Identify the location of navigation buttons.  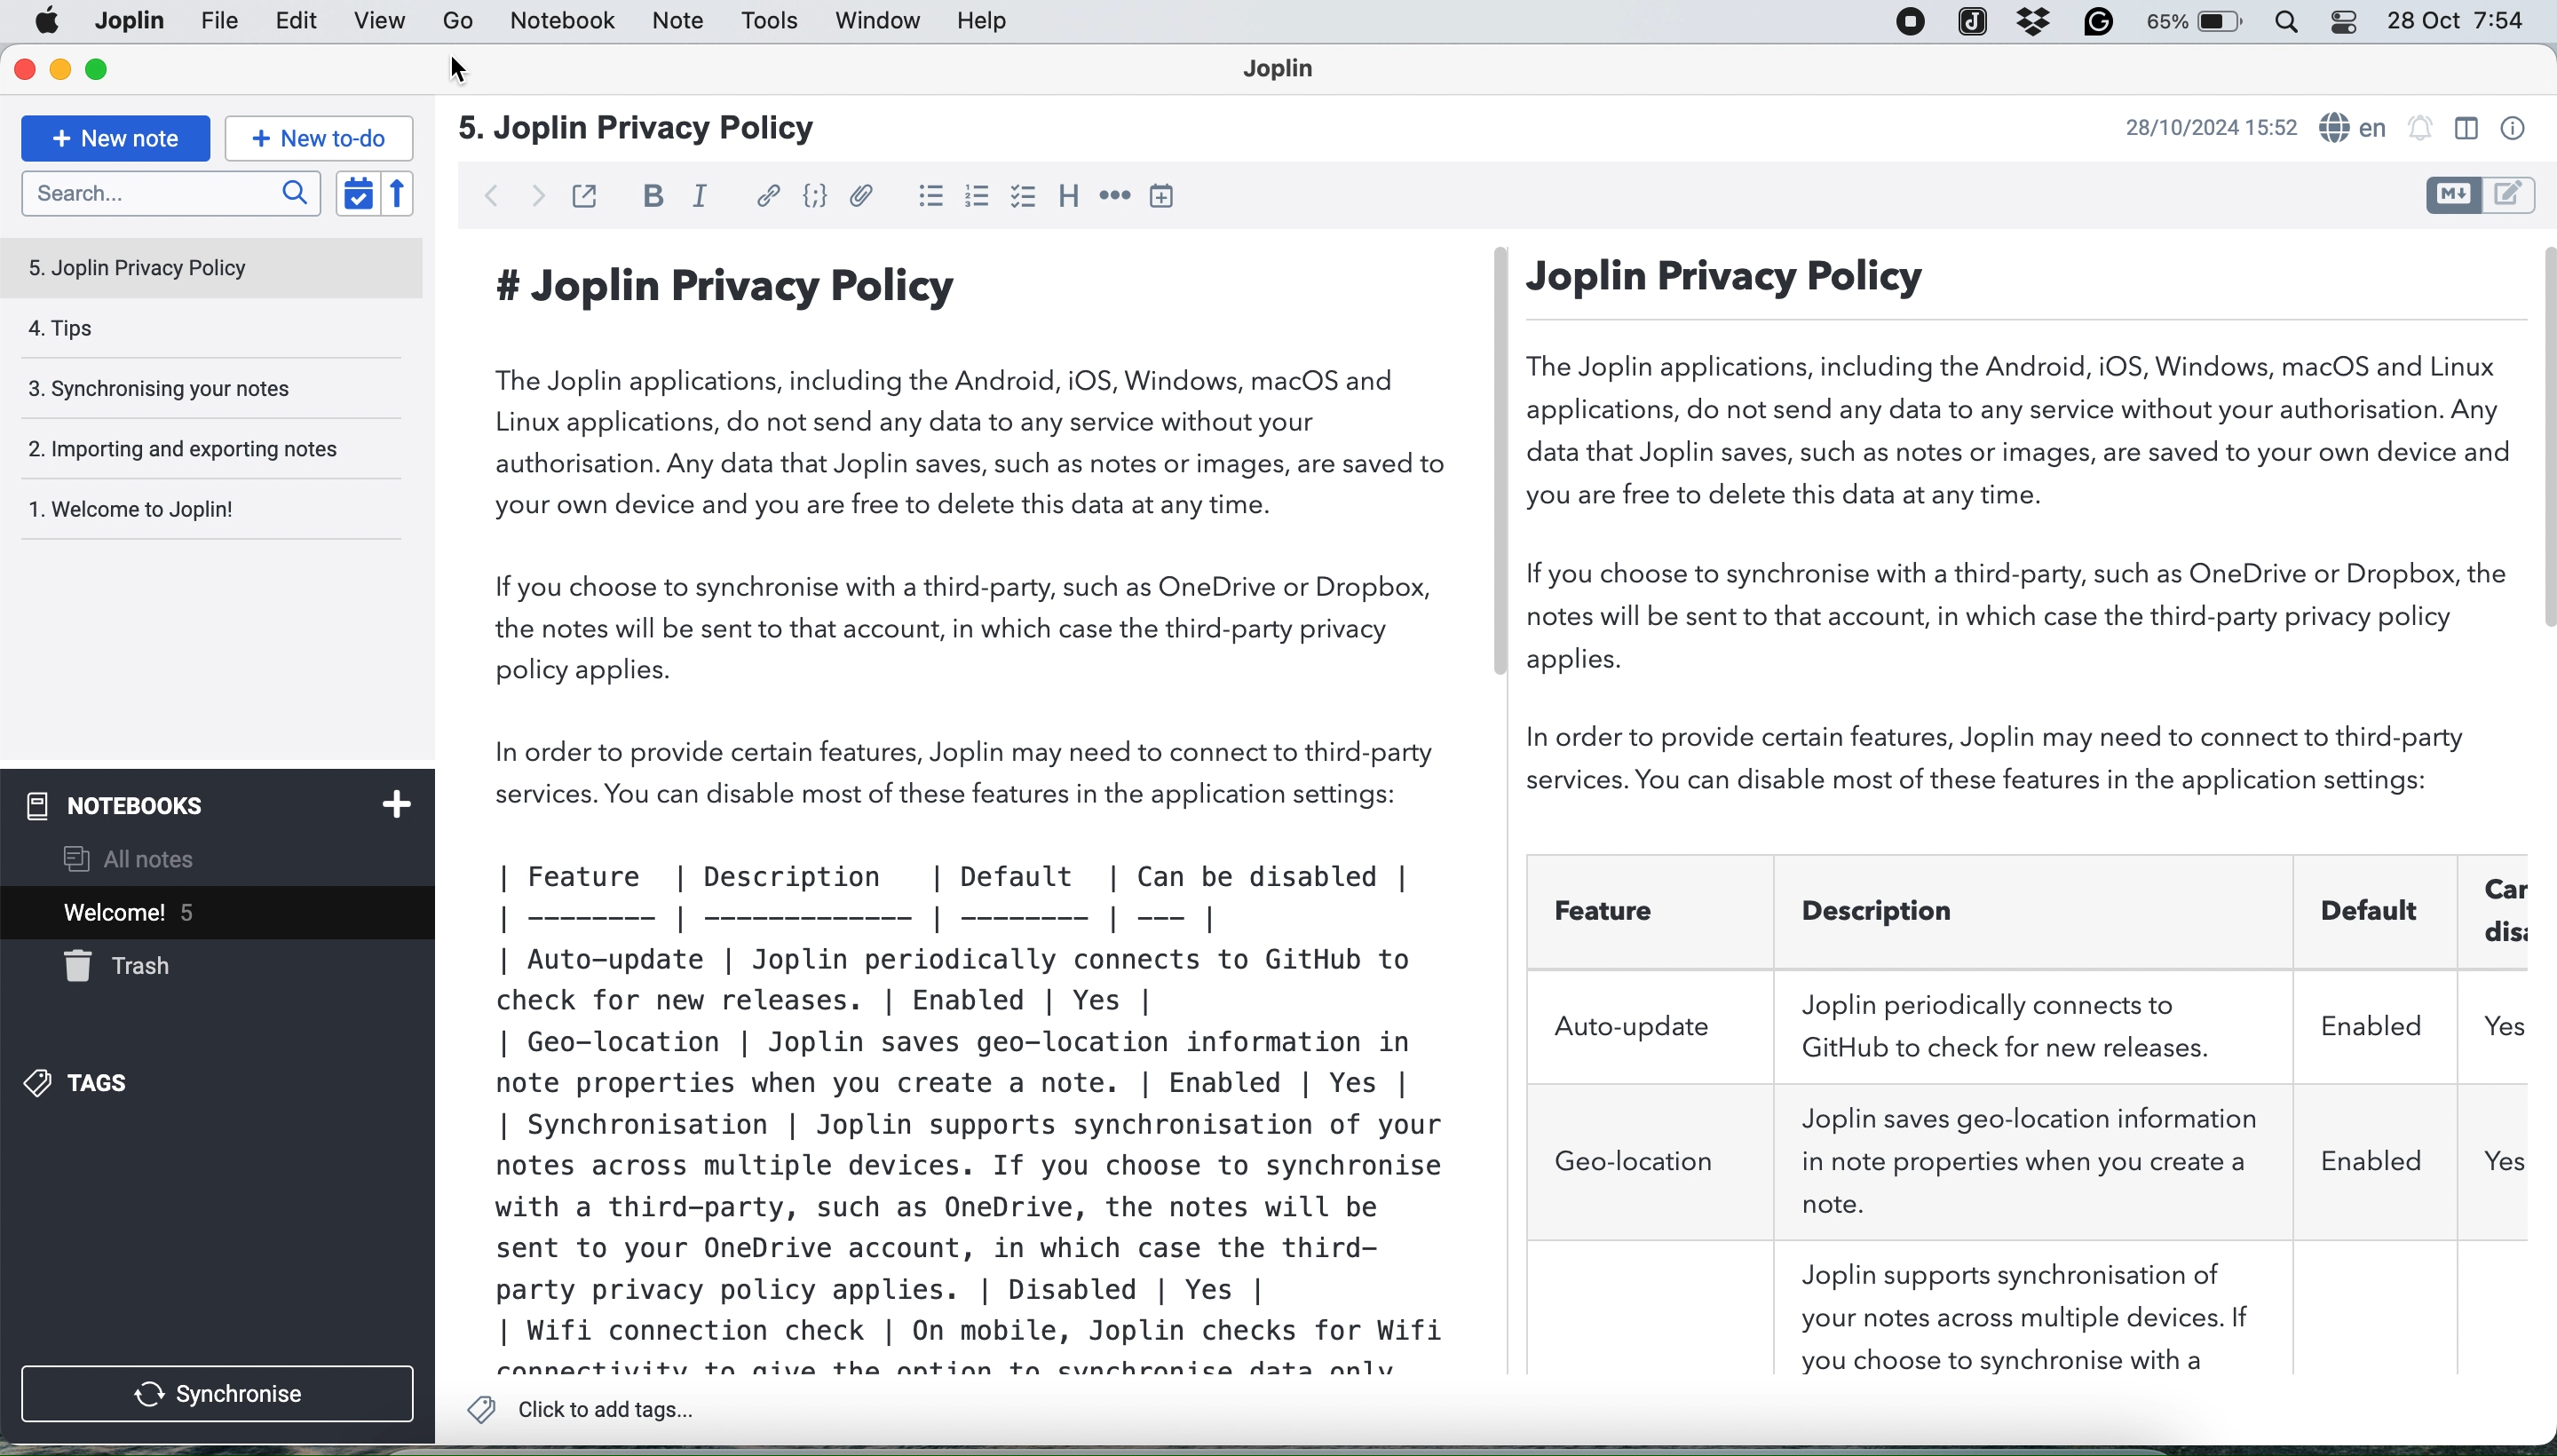
(517, 198).